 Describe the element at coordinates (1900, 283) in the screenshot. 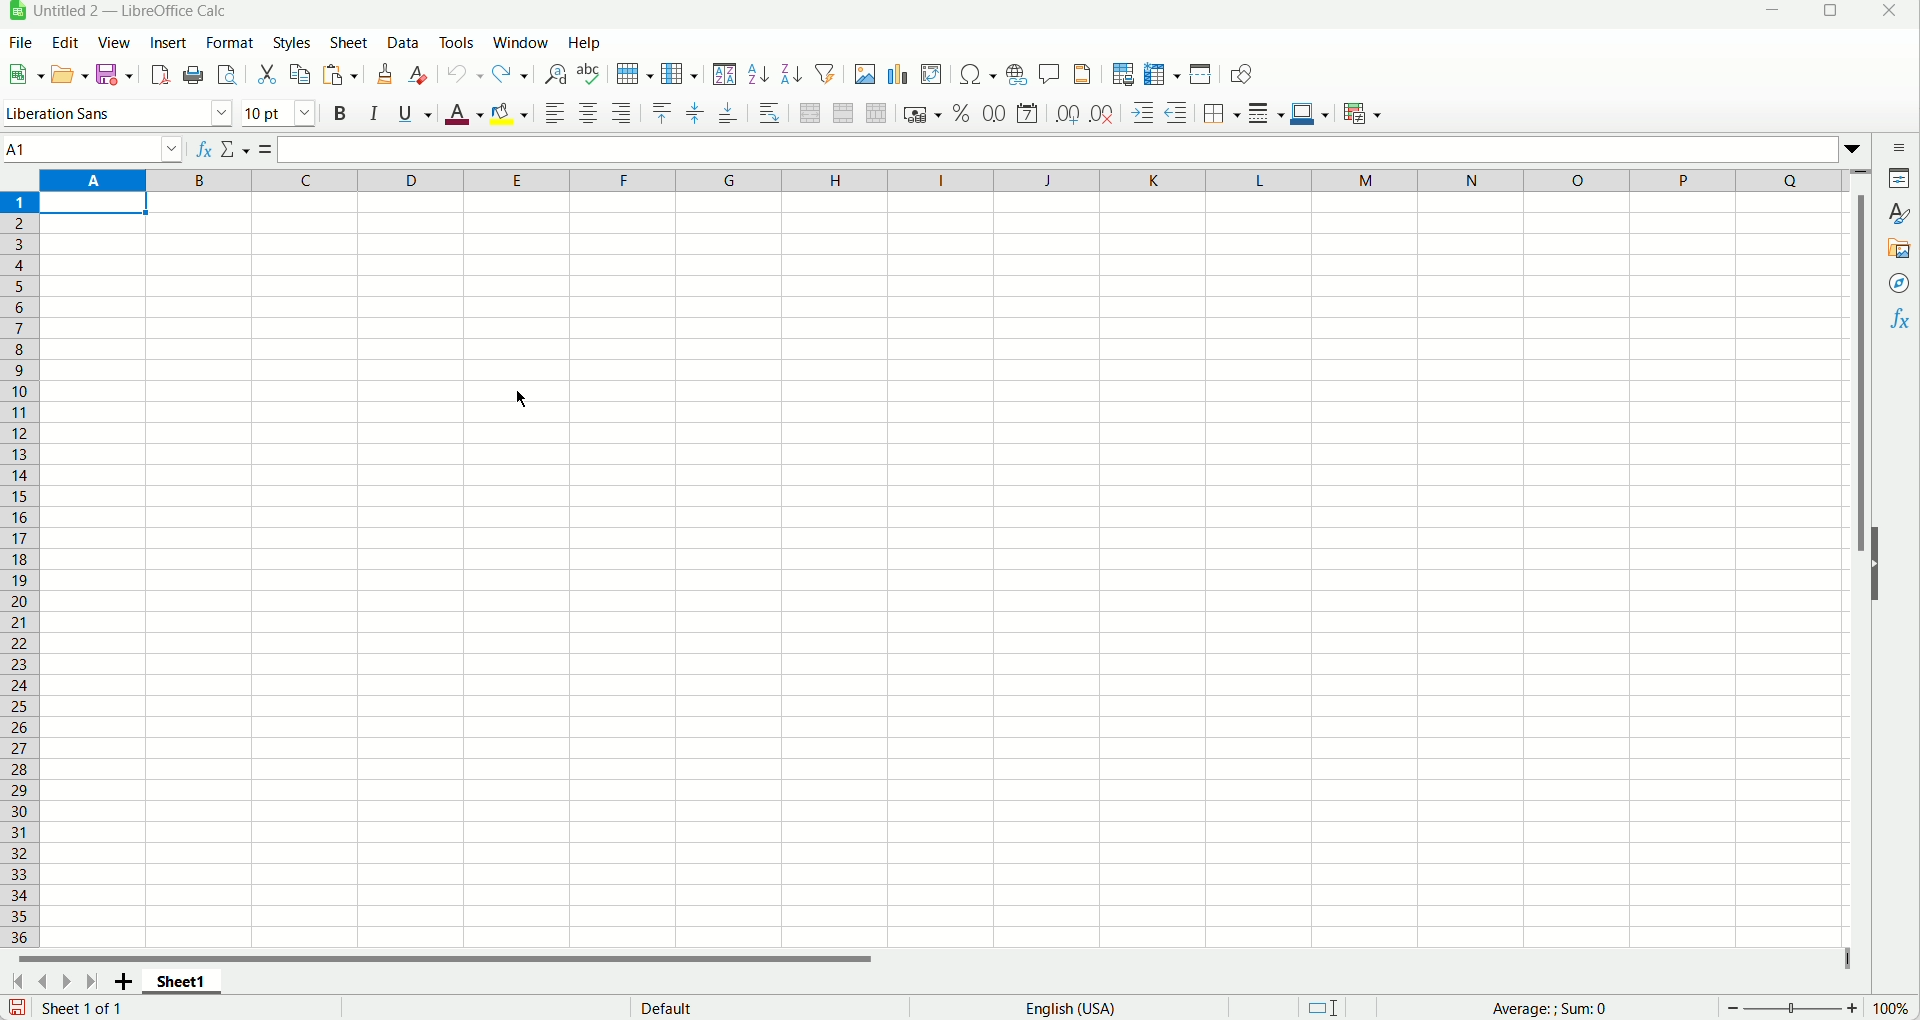

I see `Navigator` at that location.